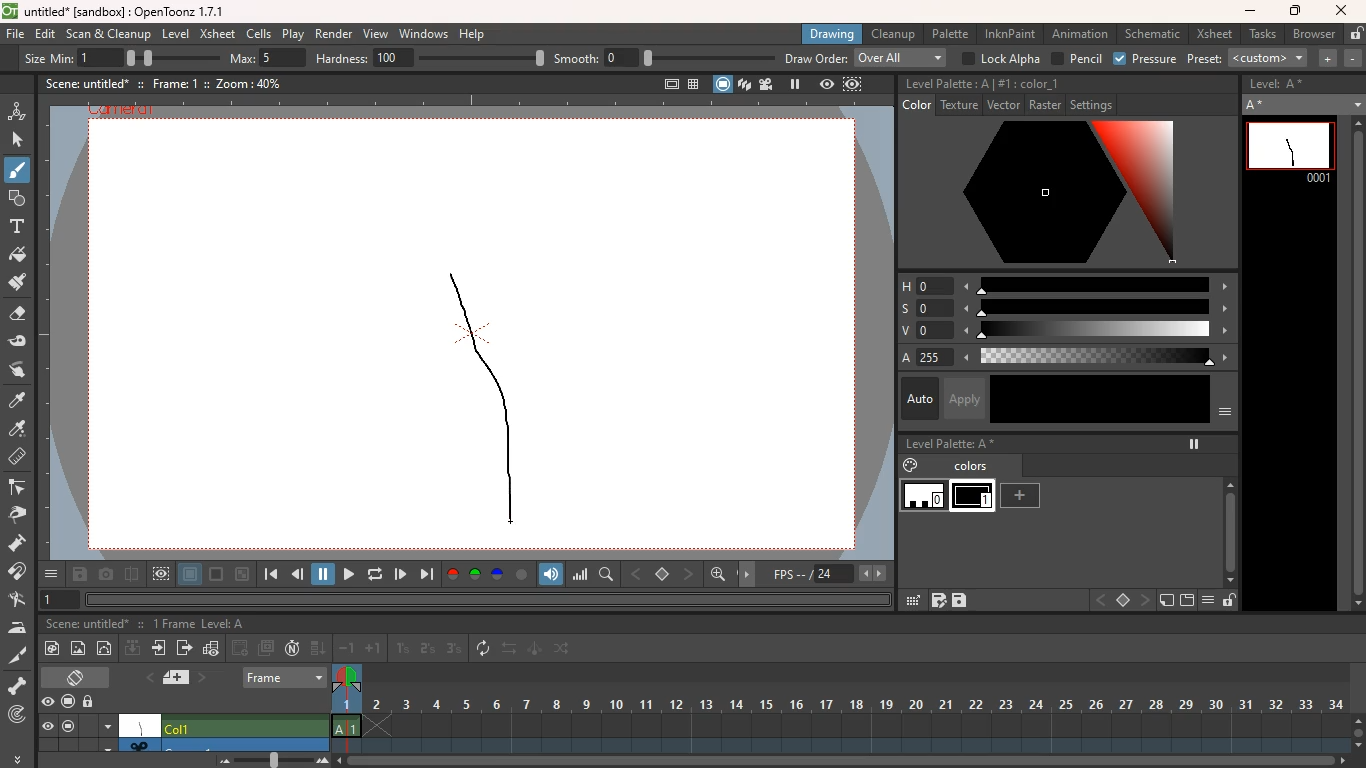 The width and height of the screenshot is (1366, 768). I want to click on untitled [sandbox] : OpenToonz 1.7.1, so click(112, 11).